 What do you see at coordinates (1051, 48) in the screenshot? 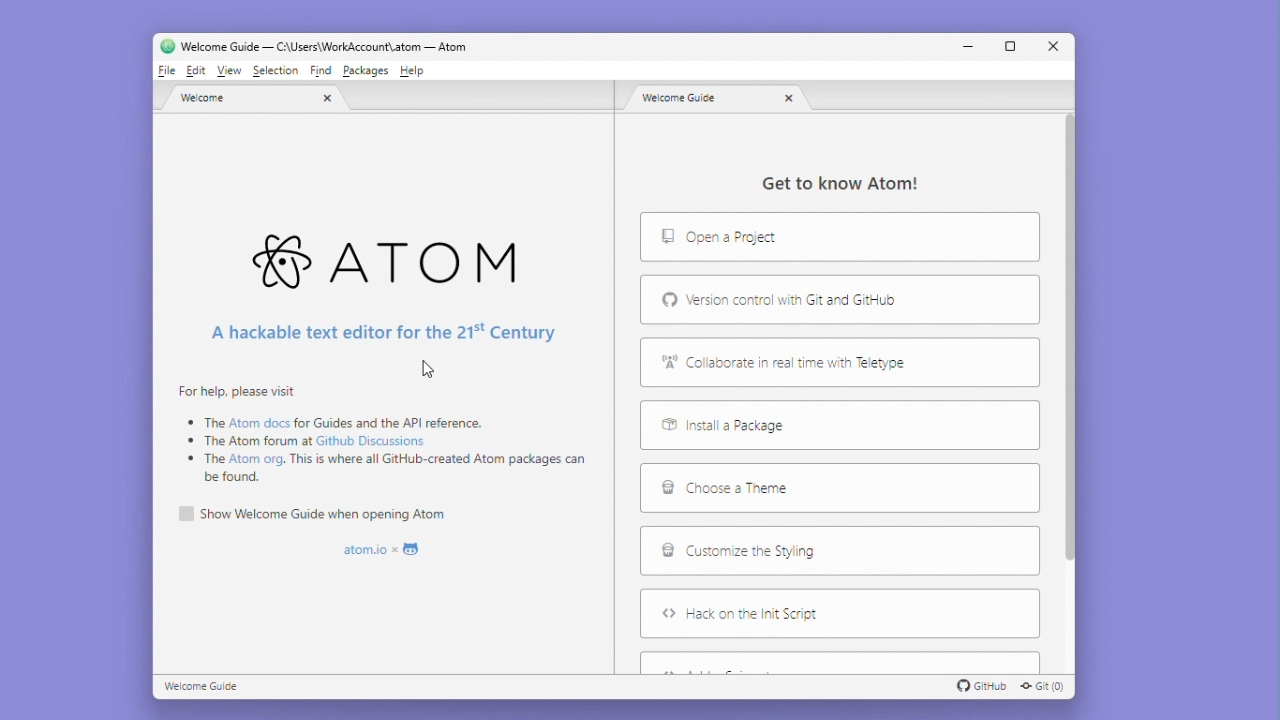
I see `Close` at bounding box center [1051, 48].